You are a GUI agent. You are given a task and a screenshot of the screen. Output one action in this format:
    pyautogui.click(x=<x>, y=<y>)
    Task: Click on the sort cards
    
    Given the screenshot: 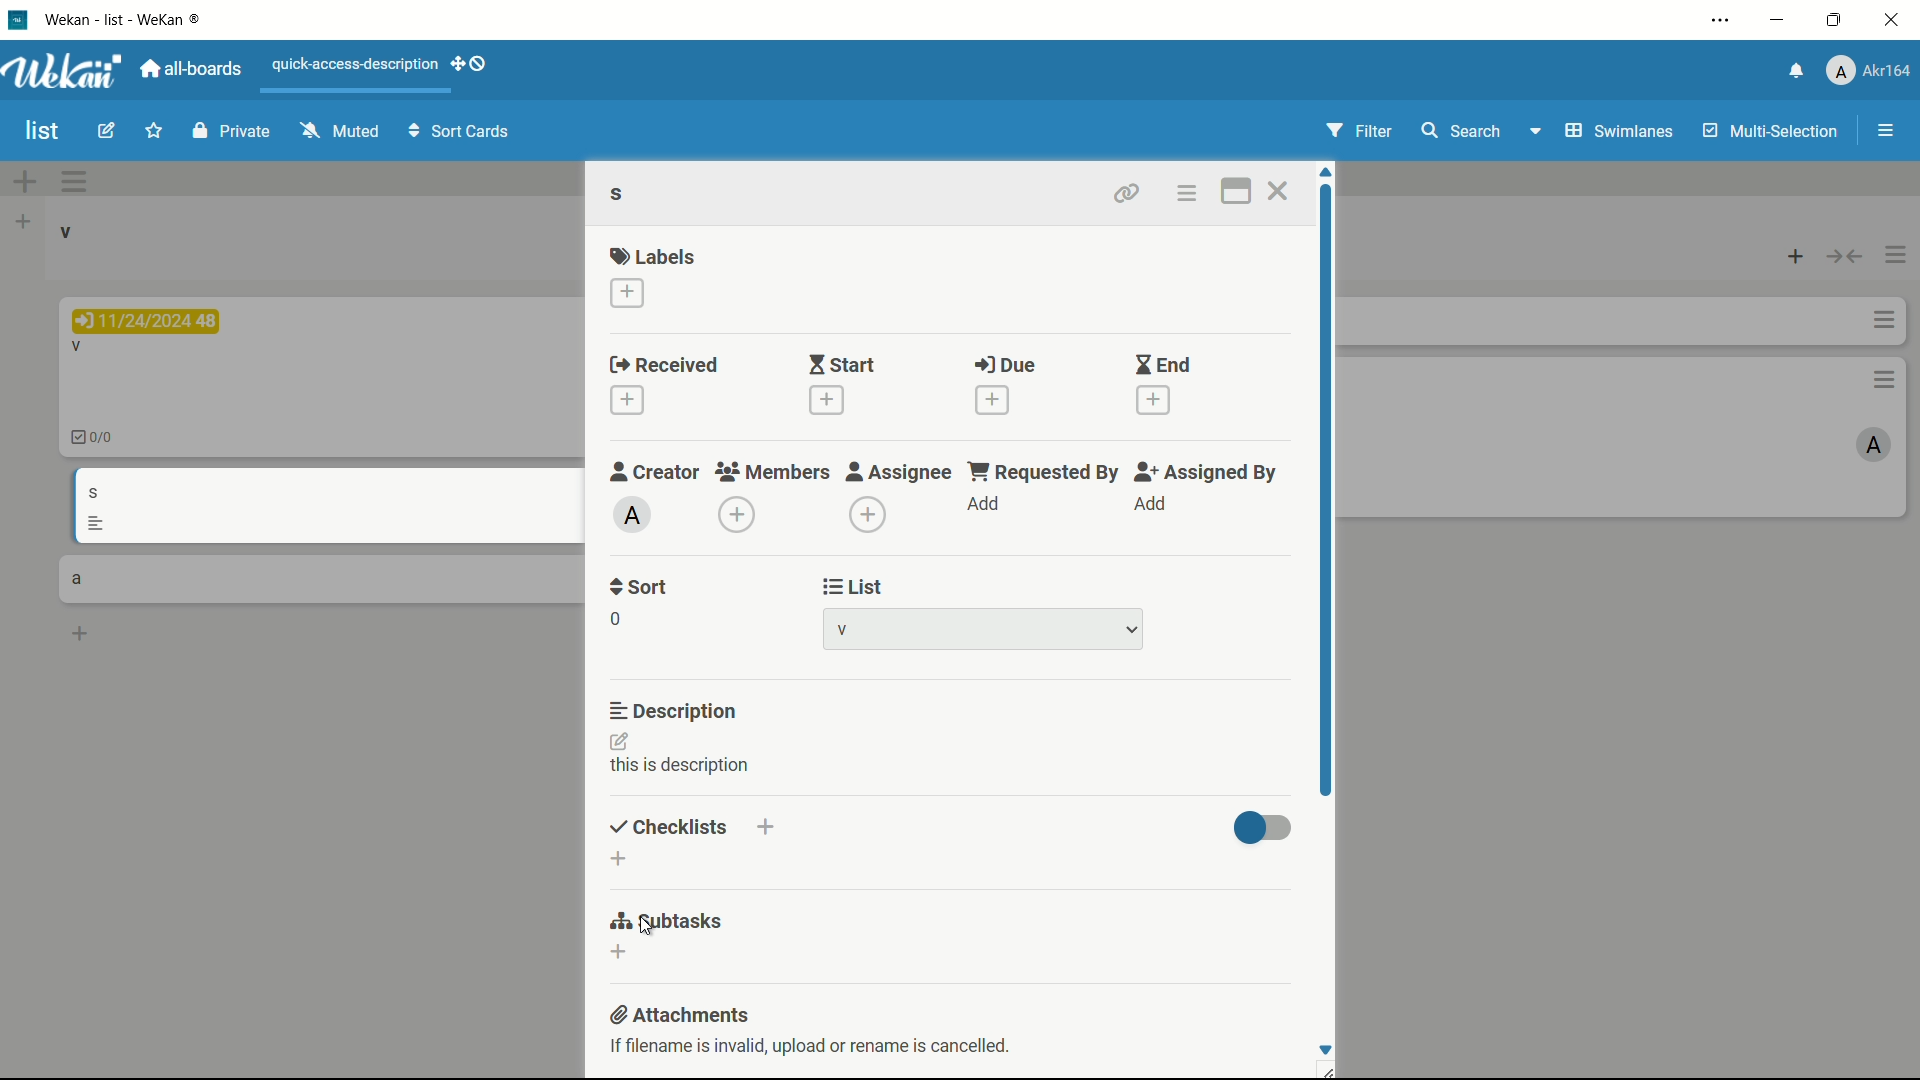 What is the action you would take?
    pyautogui.click(x=461, y=133)
    